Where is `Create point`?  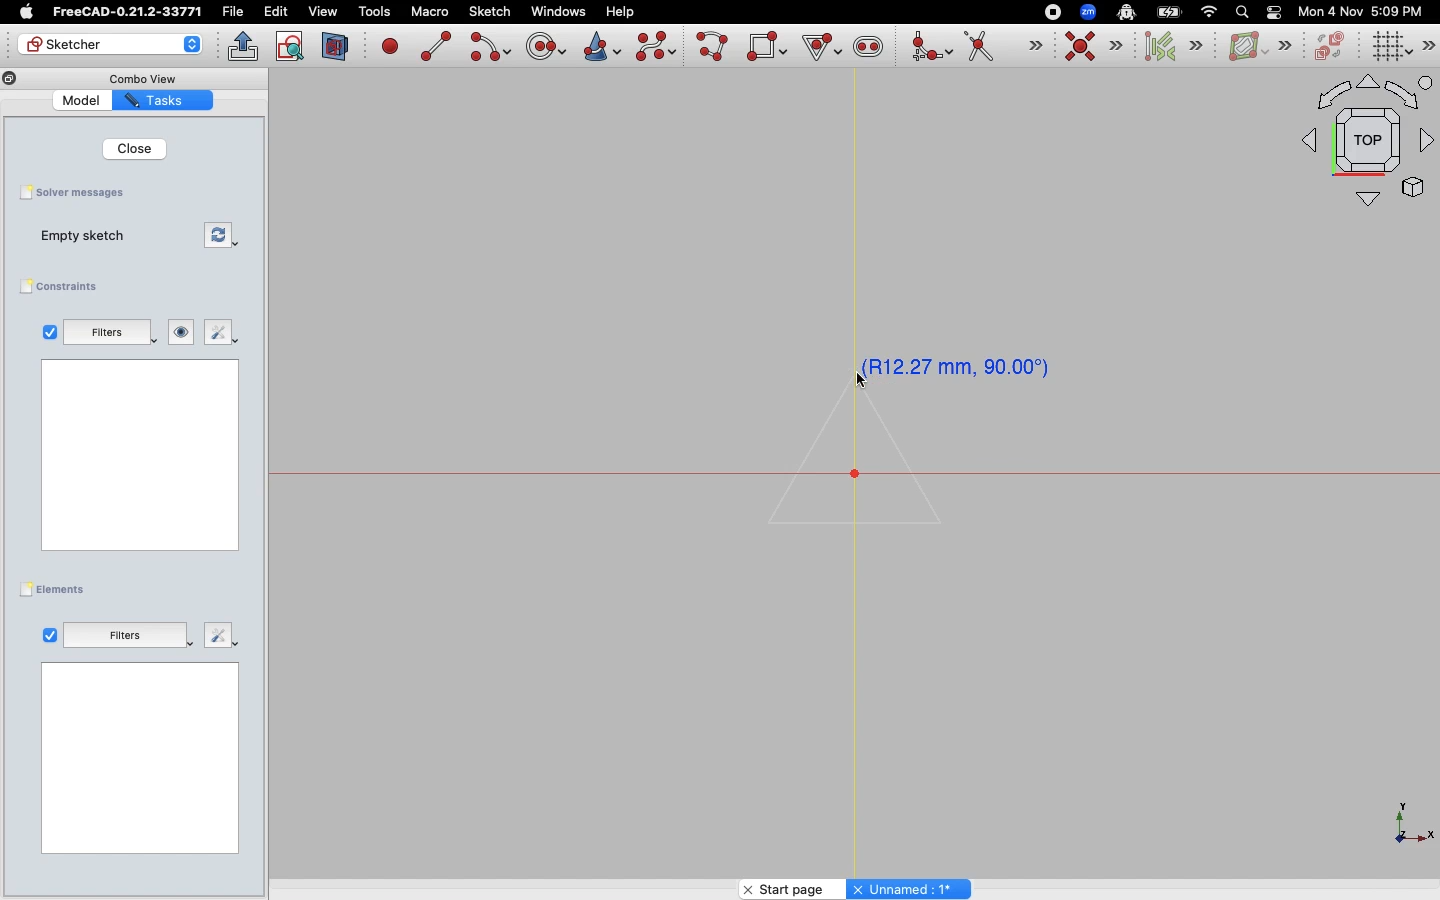 Create point is located at coordinates (391, 45).